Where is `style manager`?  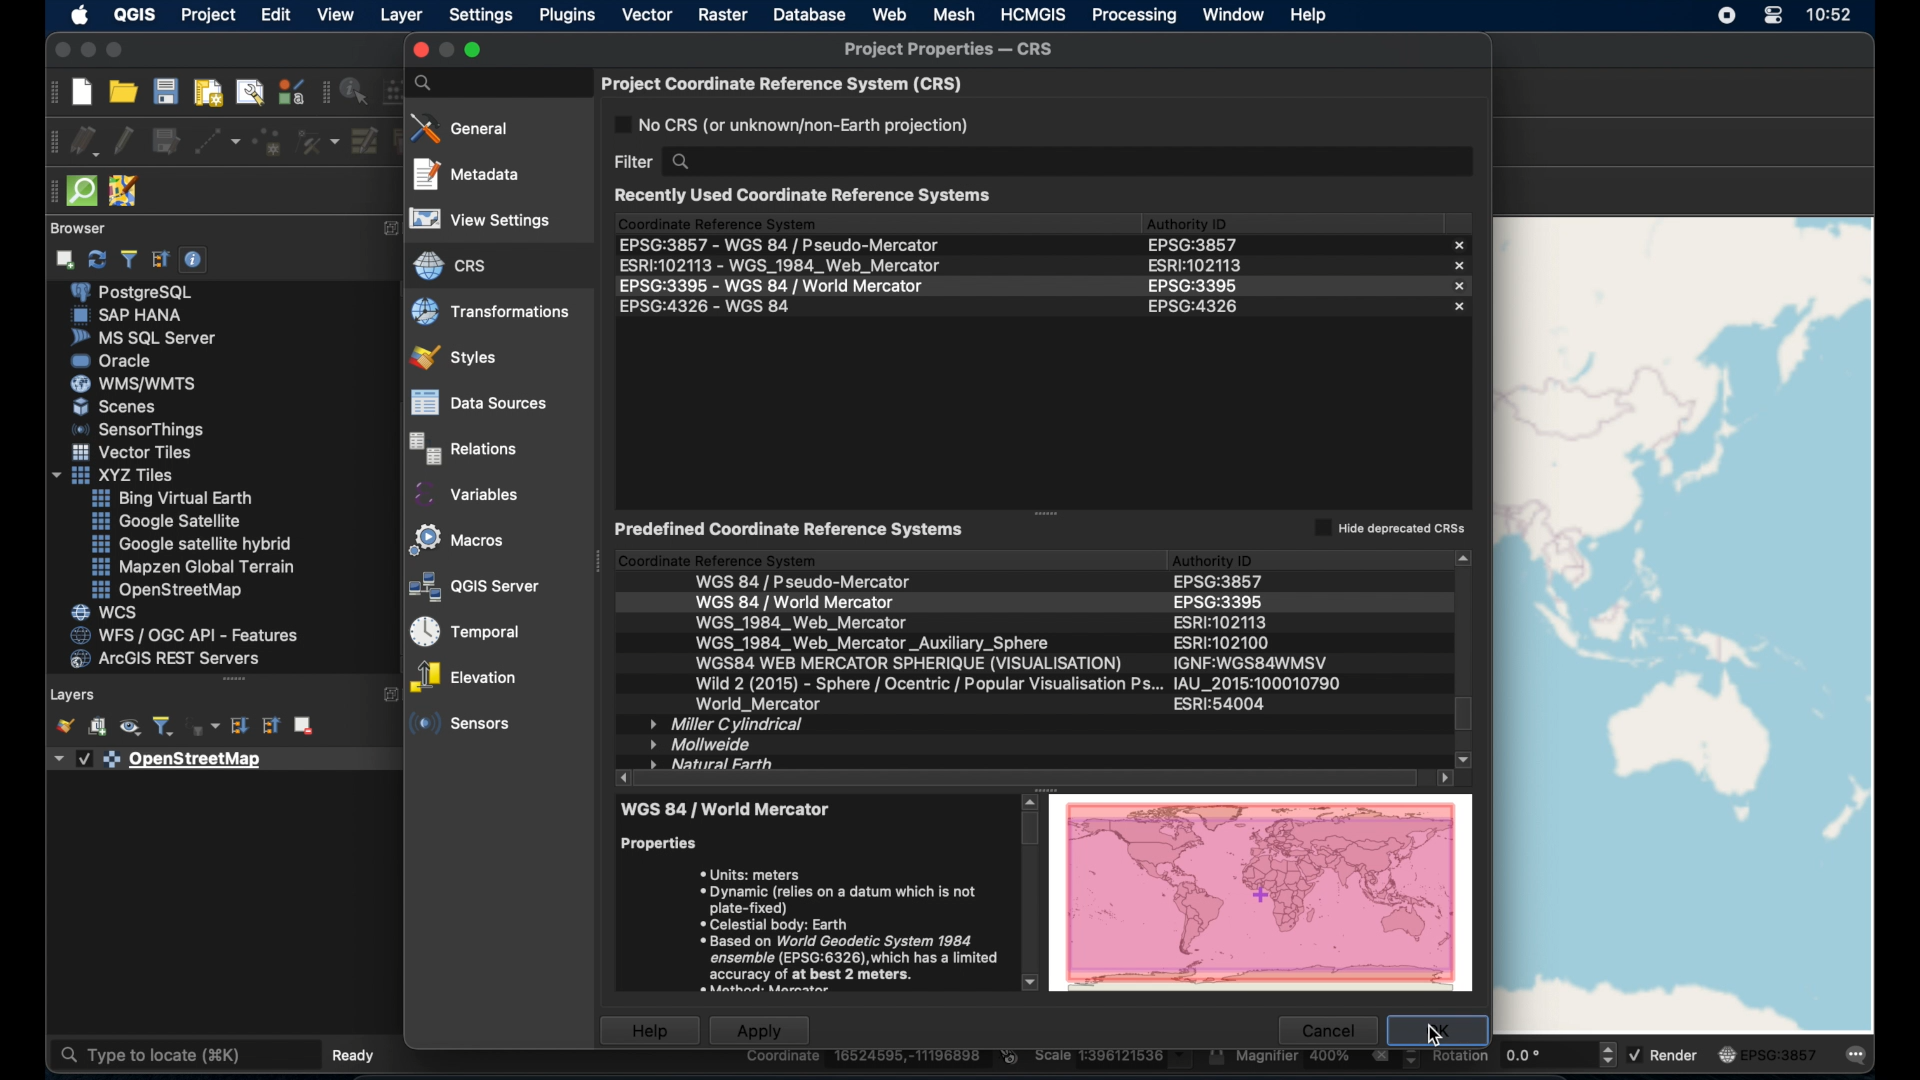 style manager is located at coordinates (290, 91).